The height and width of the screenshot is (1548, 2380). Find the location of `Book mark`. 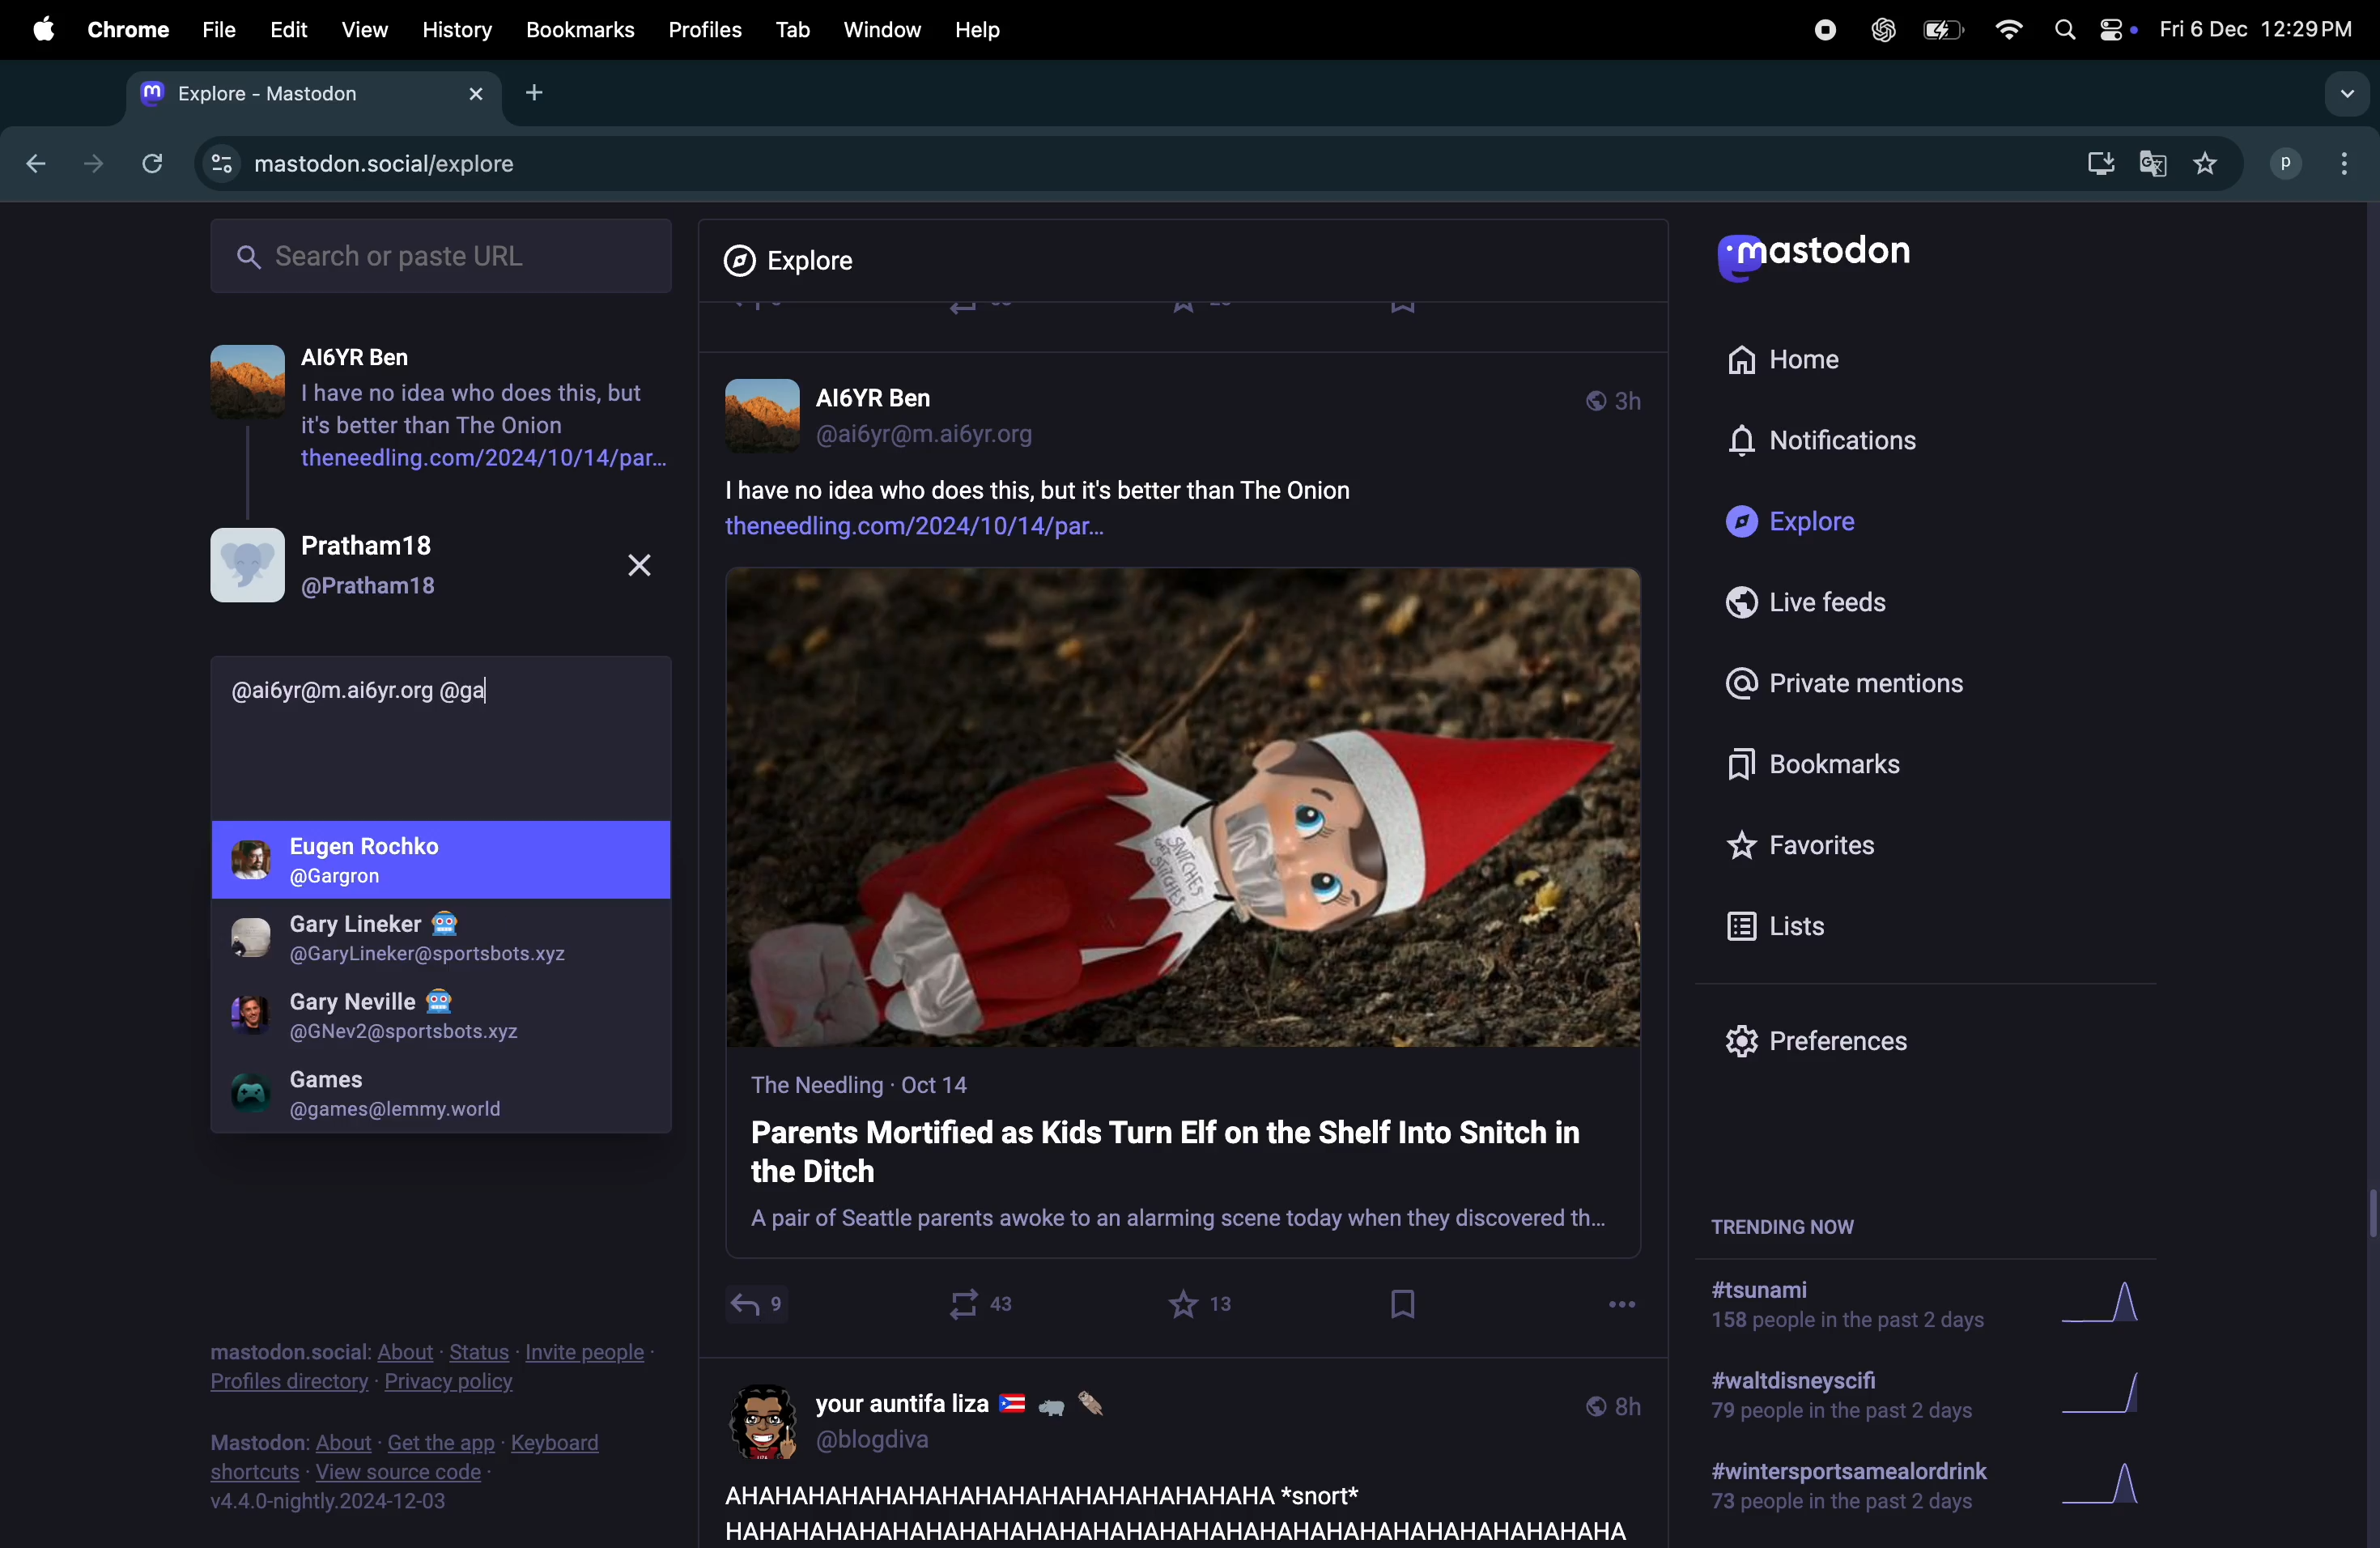

Book mark is located at coordinates (578, 29).